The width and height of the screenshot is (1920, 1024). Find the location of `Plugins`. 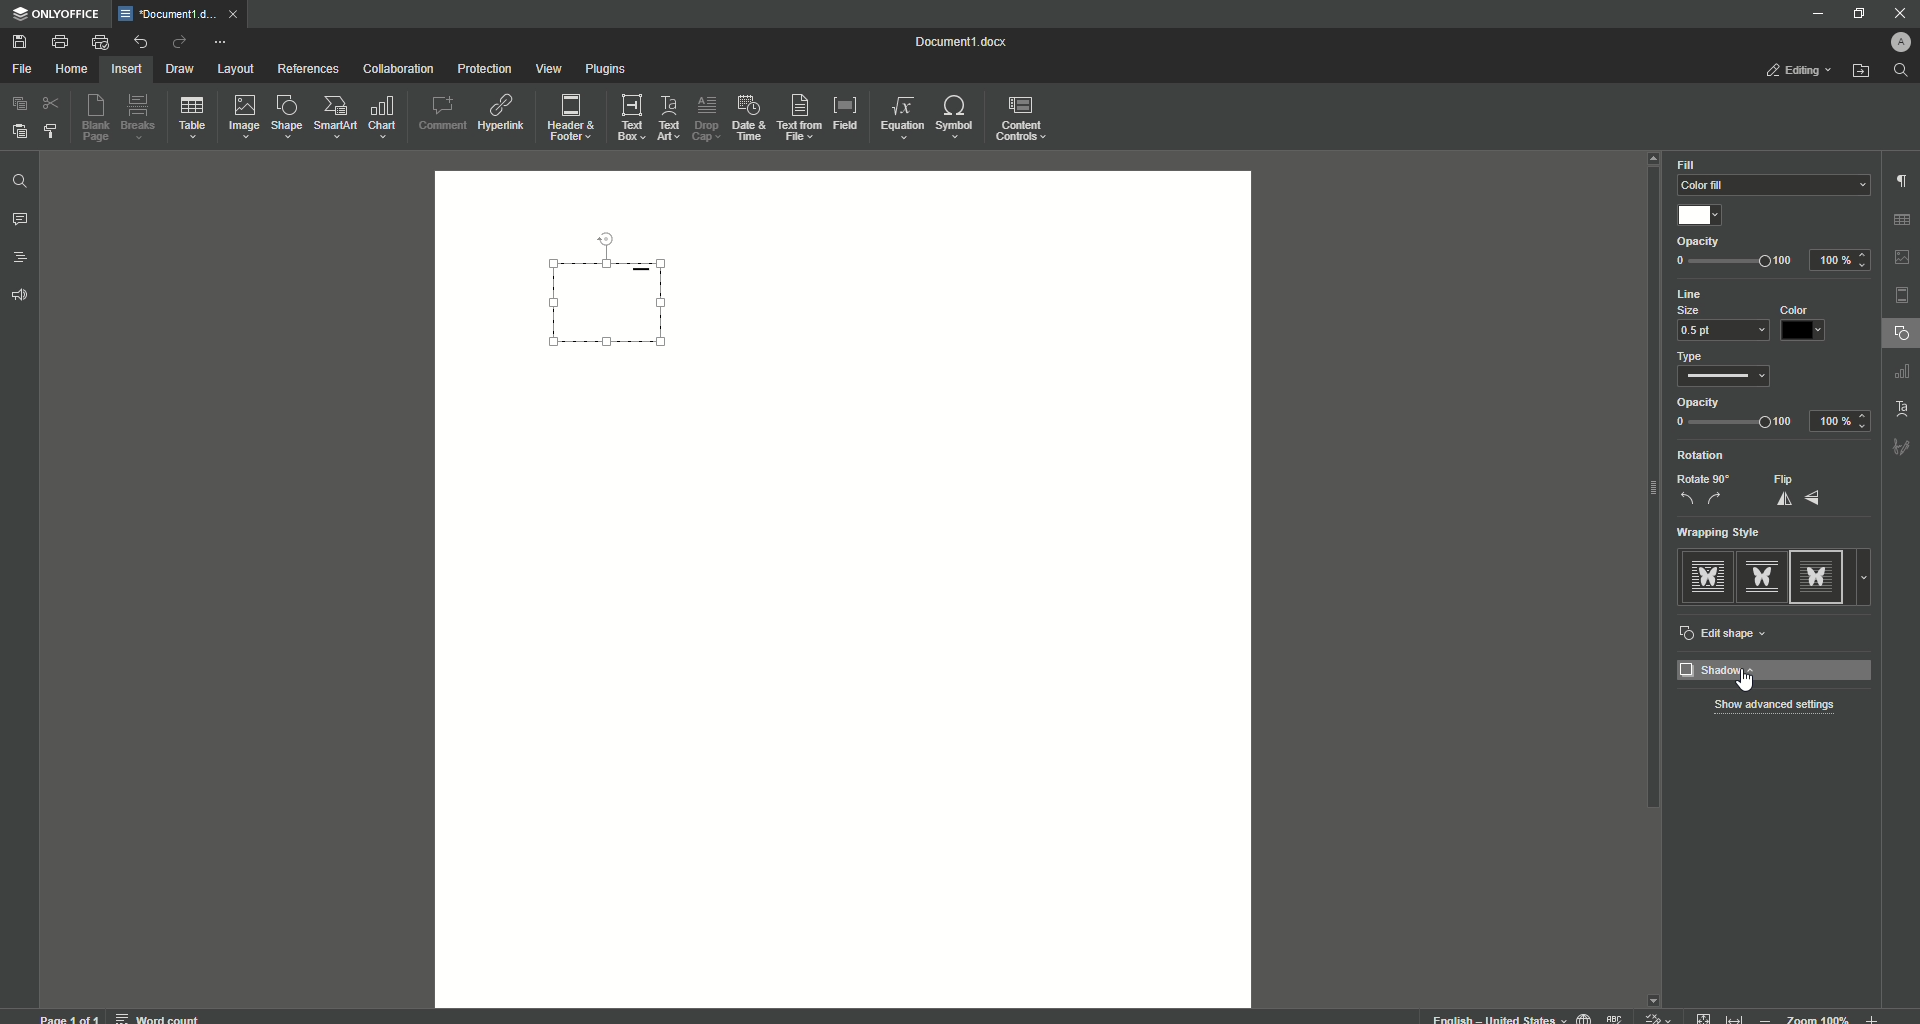

Plugins is located at coordinates (607, 70).